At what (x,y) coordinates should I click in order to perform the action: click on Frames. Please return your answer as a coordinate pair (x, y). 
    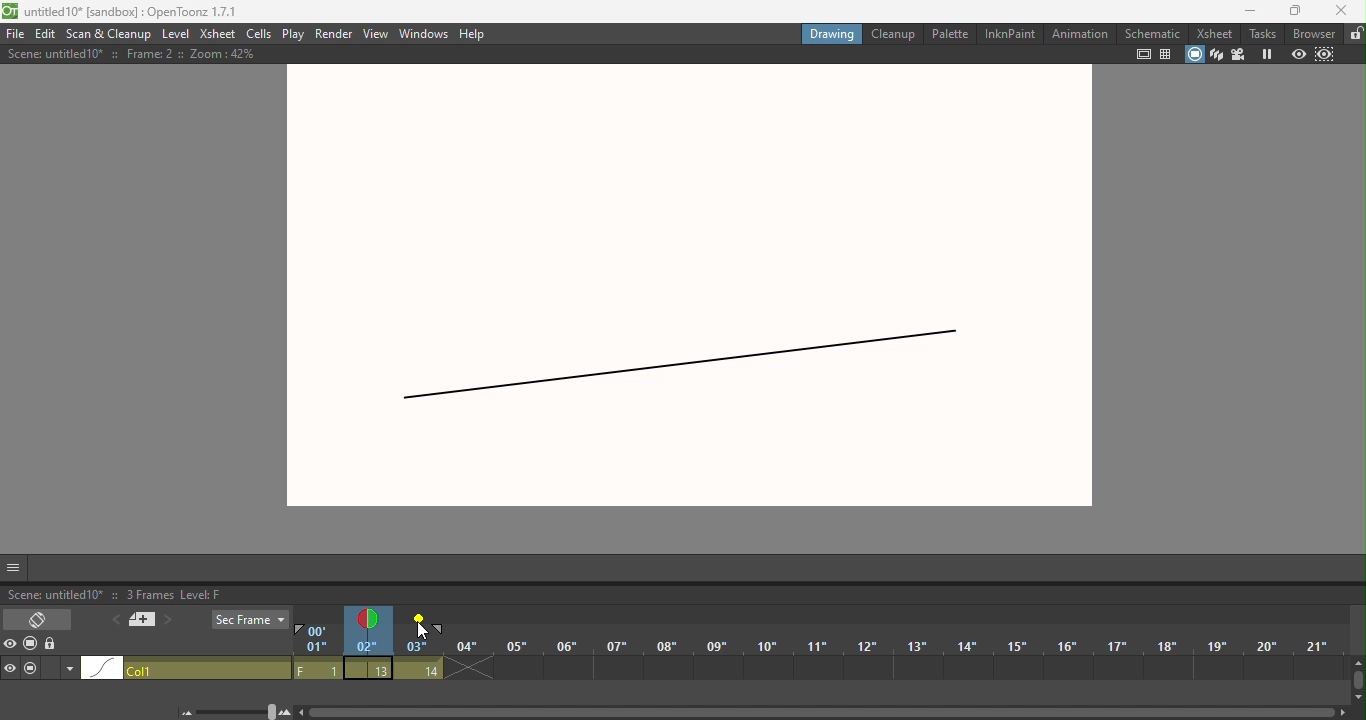
    Looking at the image, I should click on (813, 648).